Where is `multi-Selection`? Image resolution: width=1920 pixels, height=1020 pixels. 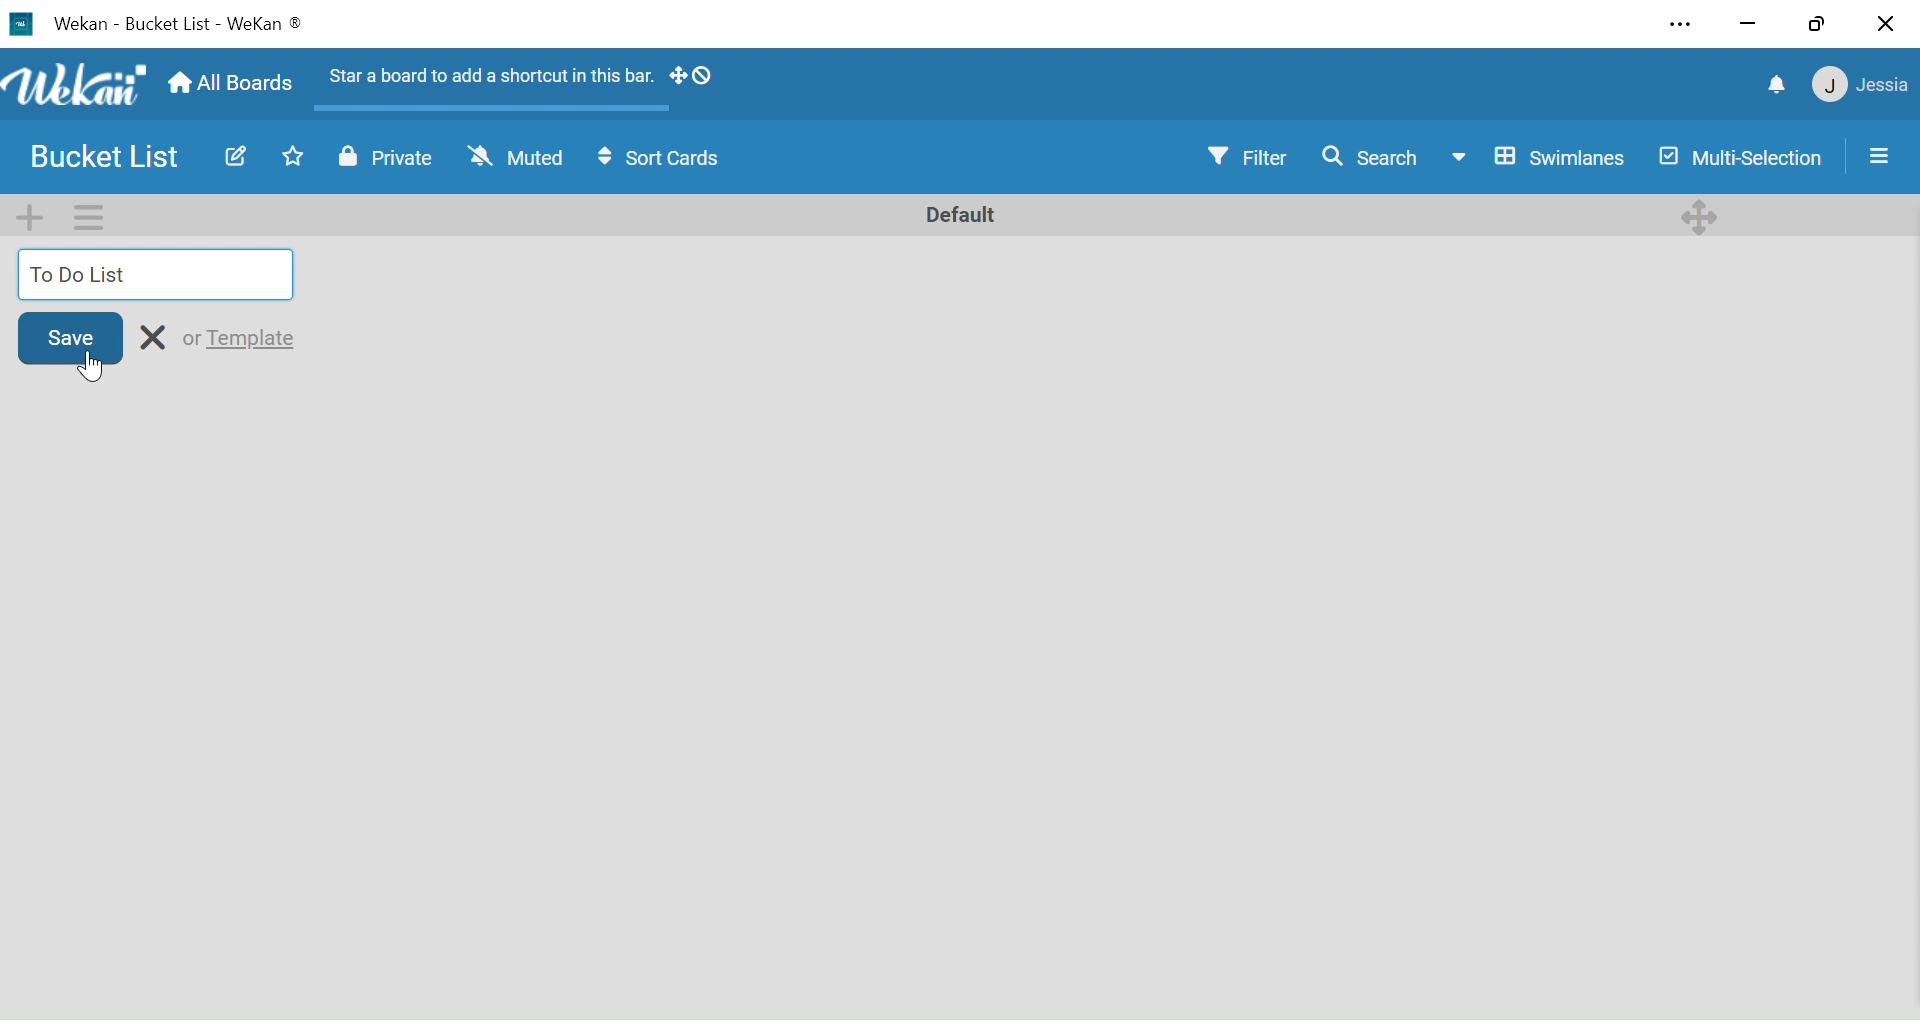 multi-Selection is located at coordinates (1738, 158).